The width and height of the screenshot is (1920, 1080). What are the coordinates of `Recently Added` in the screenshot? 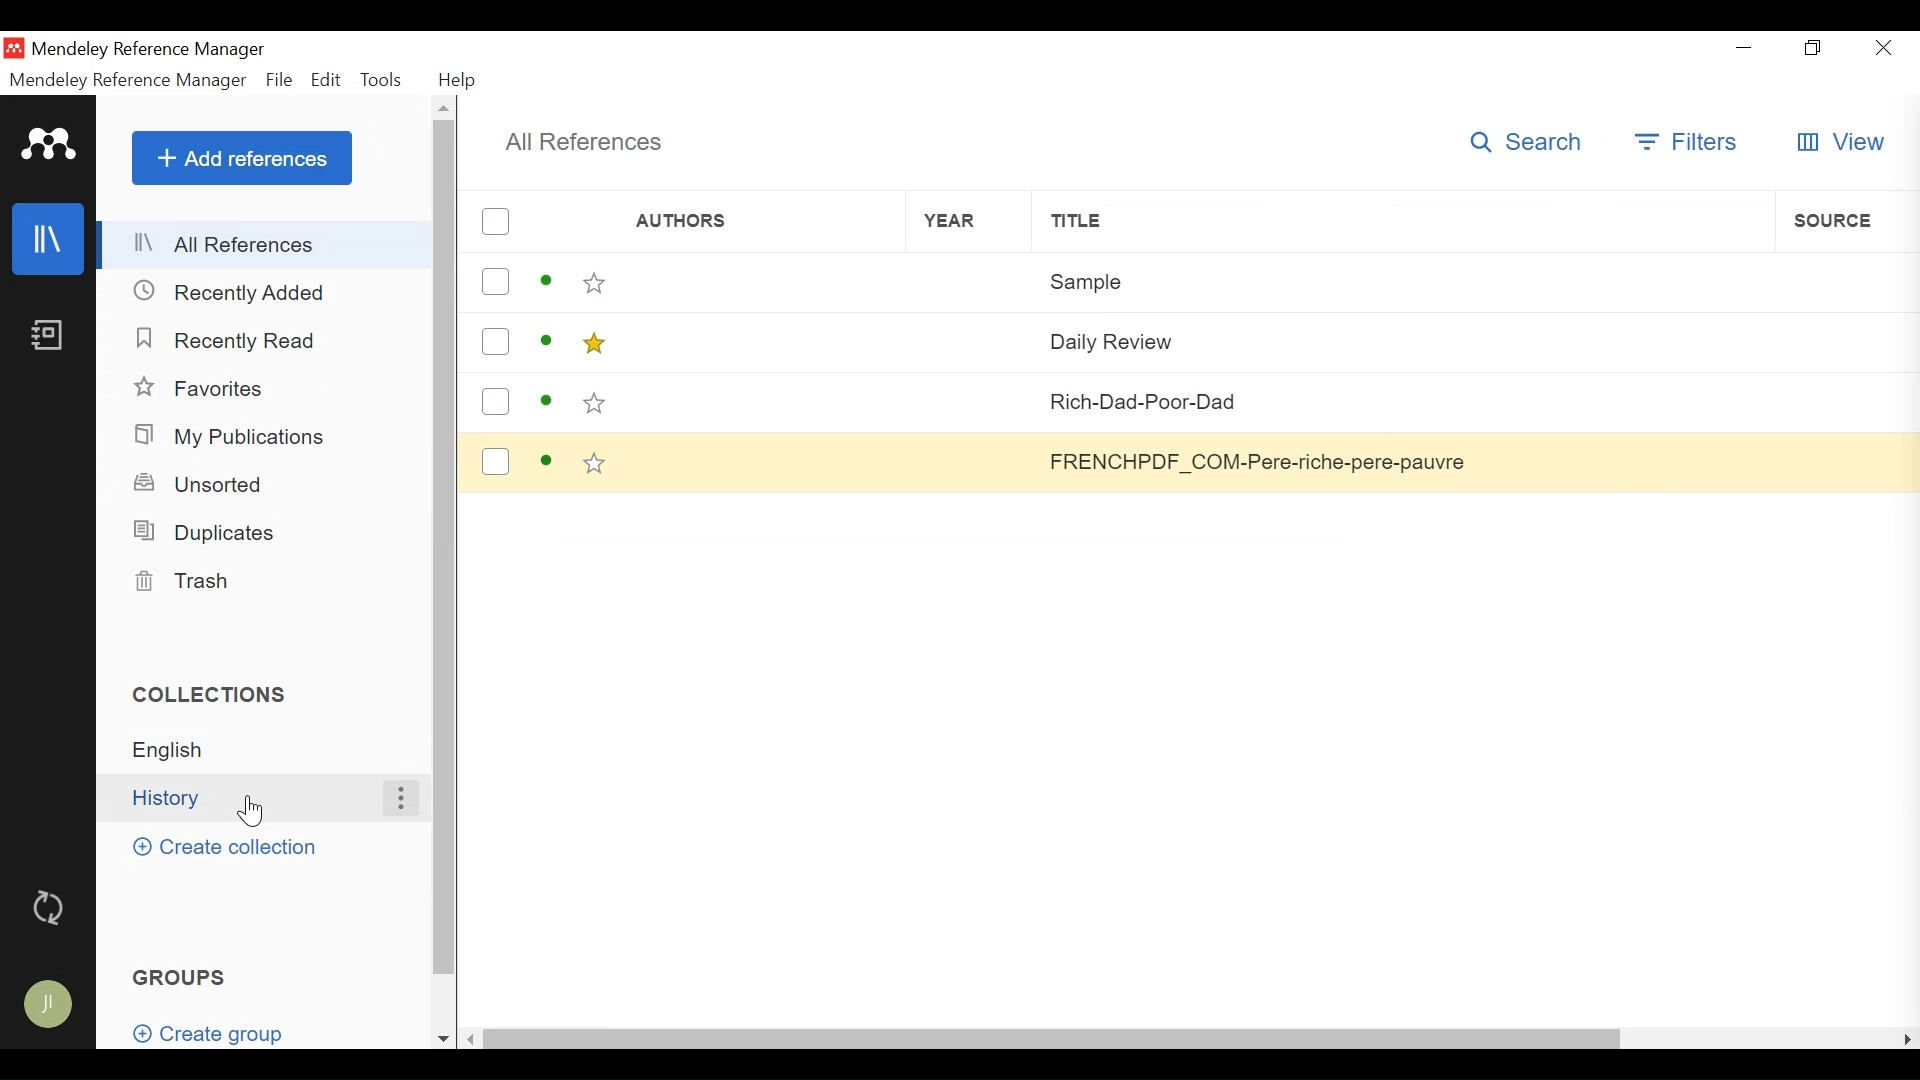 It's located at (230, 292).